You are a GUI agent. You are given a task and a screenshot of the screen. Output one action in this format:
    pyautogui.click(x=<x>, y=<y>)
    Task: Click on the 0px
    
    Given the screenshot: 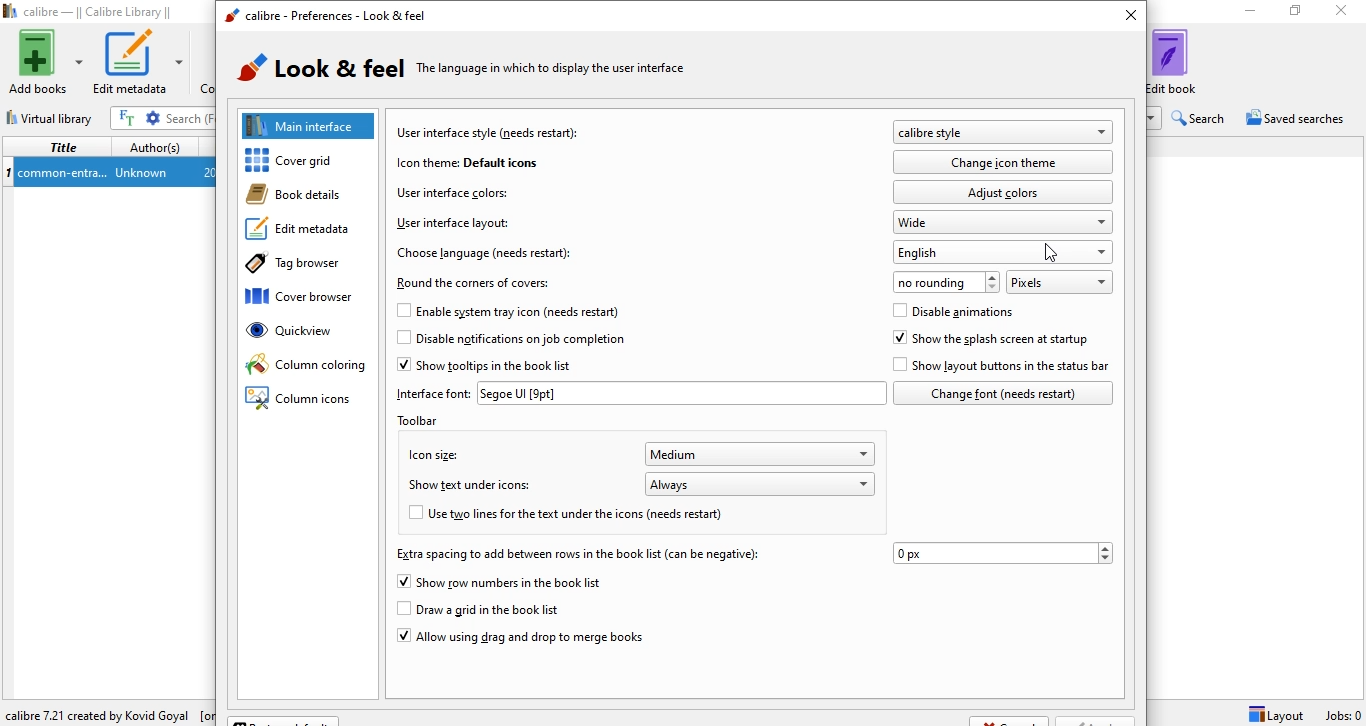 What is the action you would take?
    pyautogui.click(x=1003, y=553)
    